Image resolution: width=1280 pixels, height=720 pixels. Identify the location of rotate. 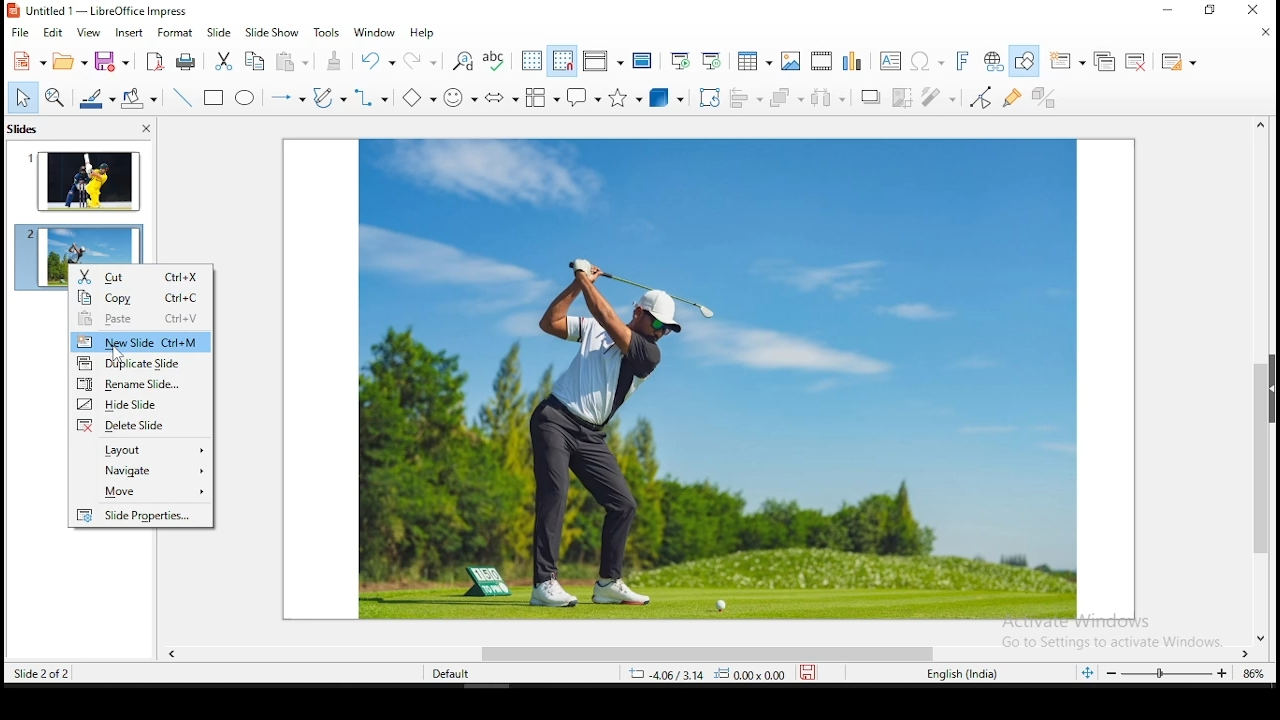
(709, 99).